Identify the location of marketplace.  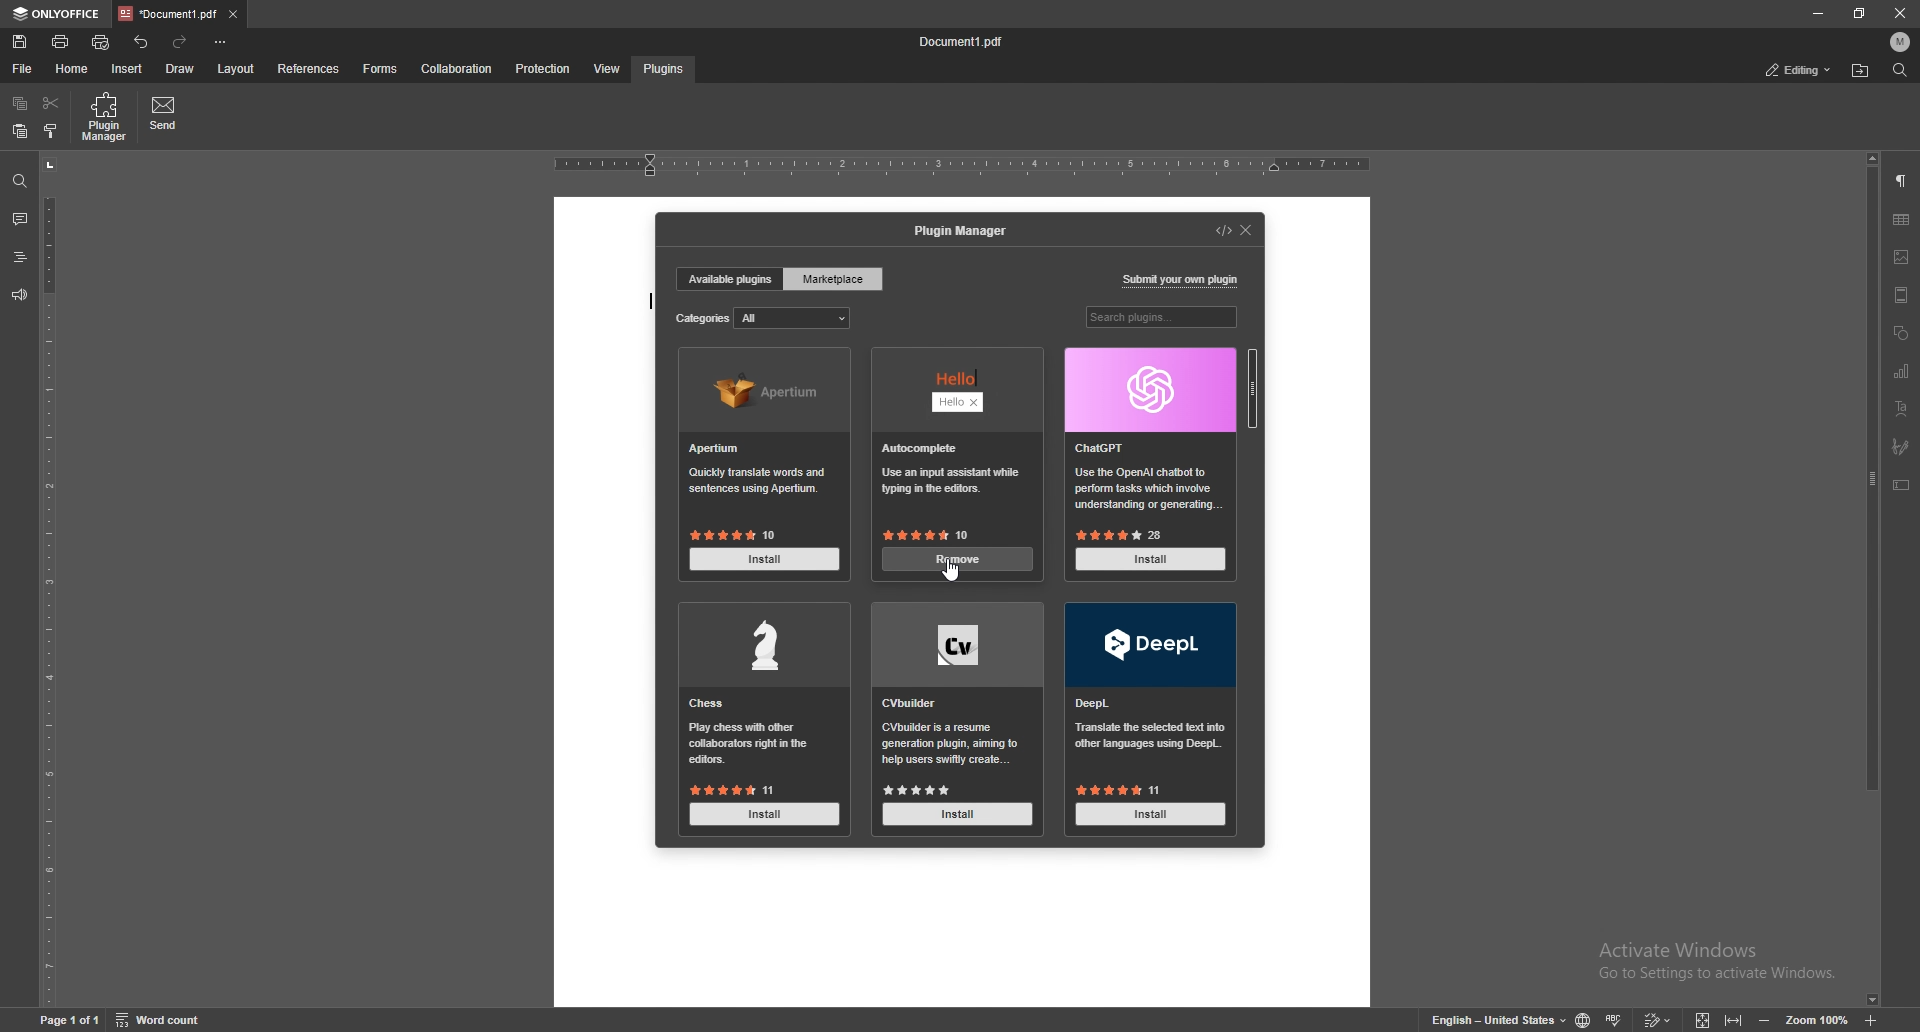
(833, 279).